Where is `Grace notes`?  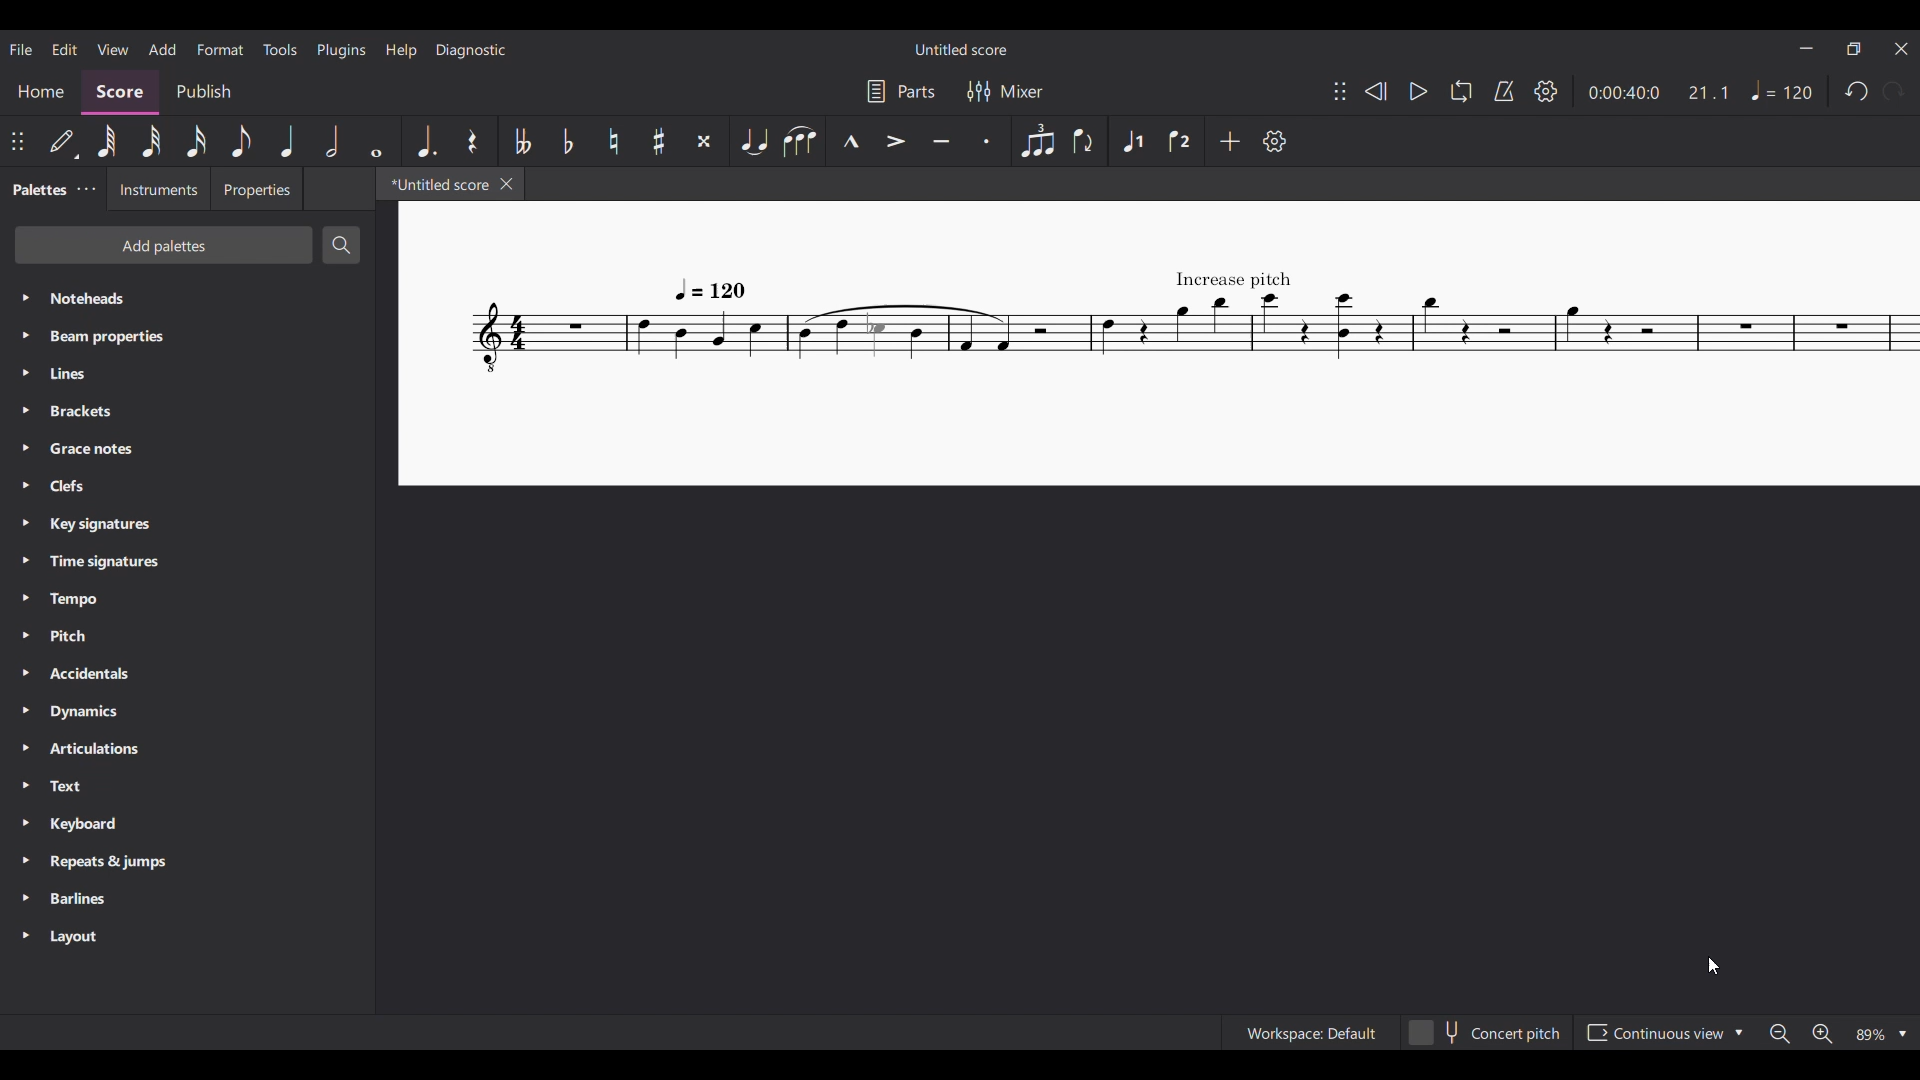 Grace notes is located at coordinates (185, 449).